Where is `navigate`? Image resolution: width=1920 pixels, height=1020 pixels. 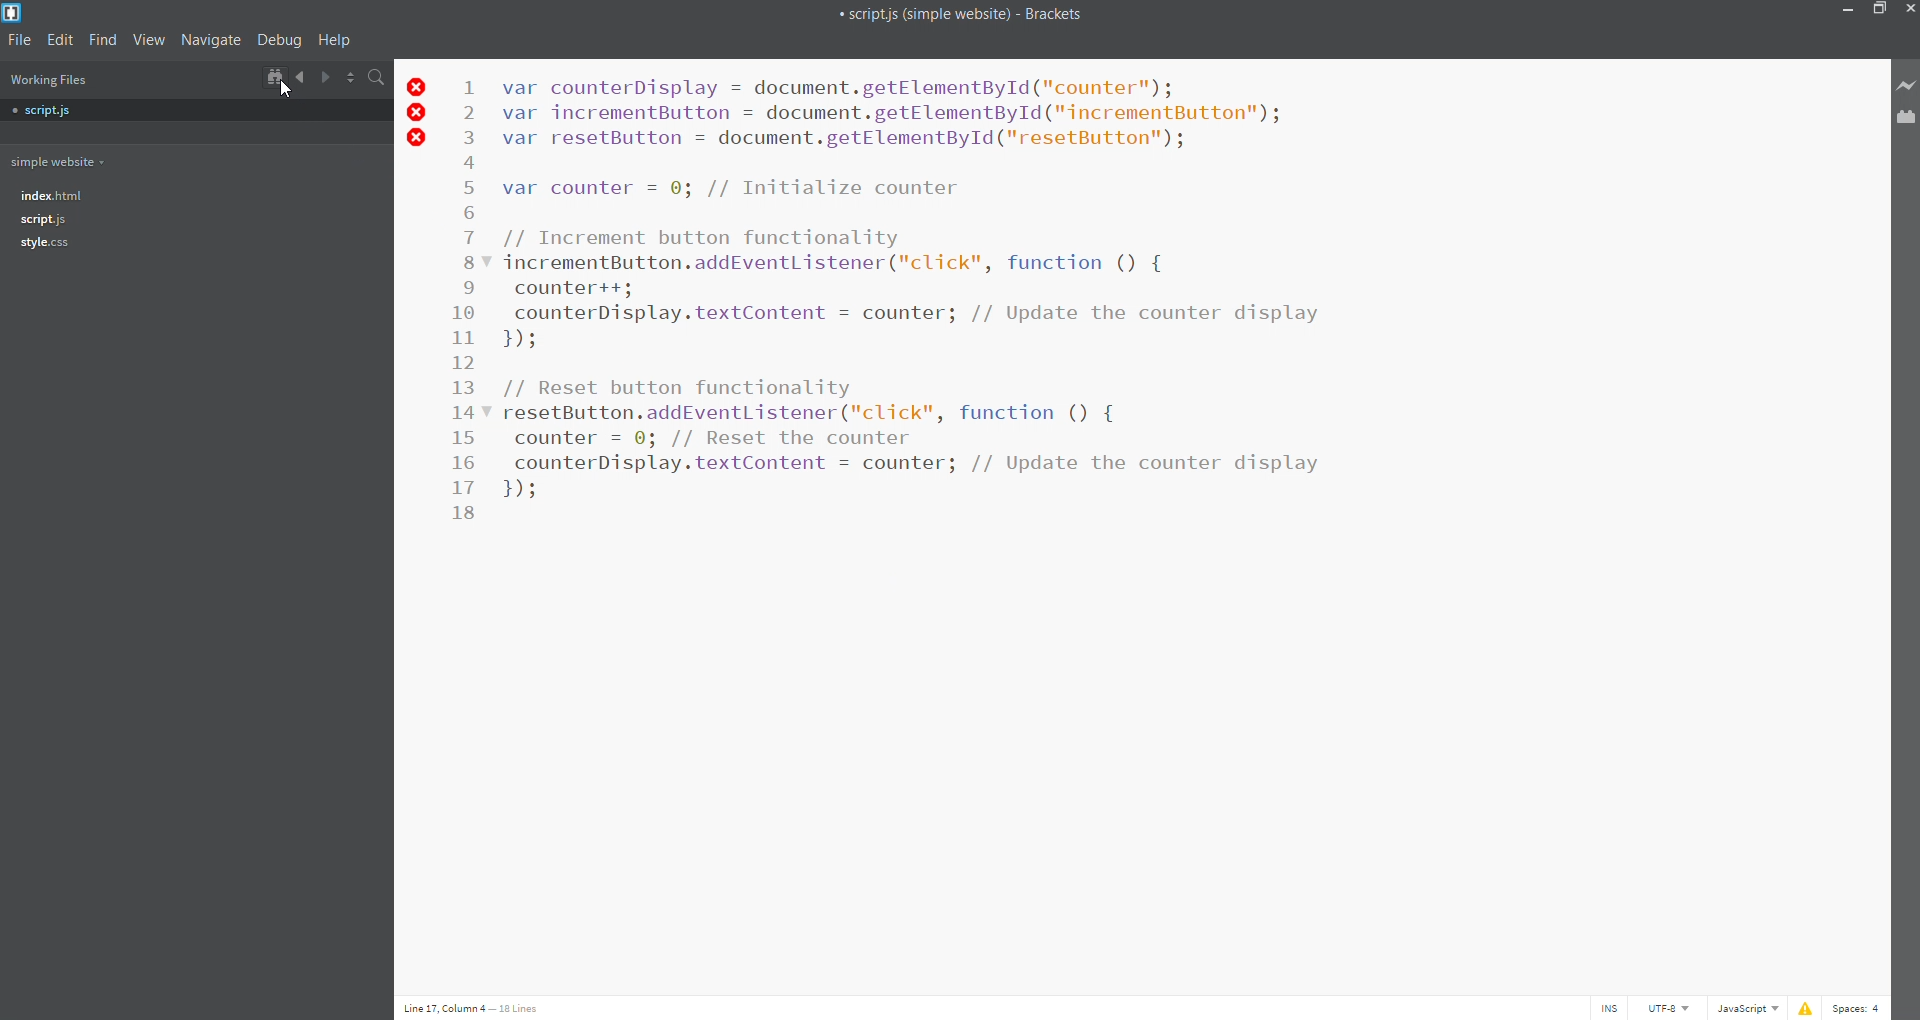 navigate is located at coordinates (211, 41).